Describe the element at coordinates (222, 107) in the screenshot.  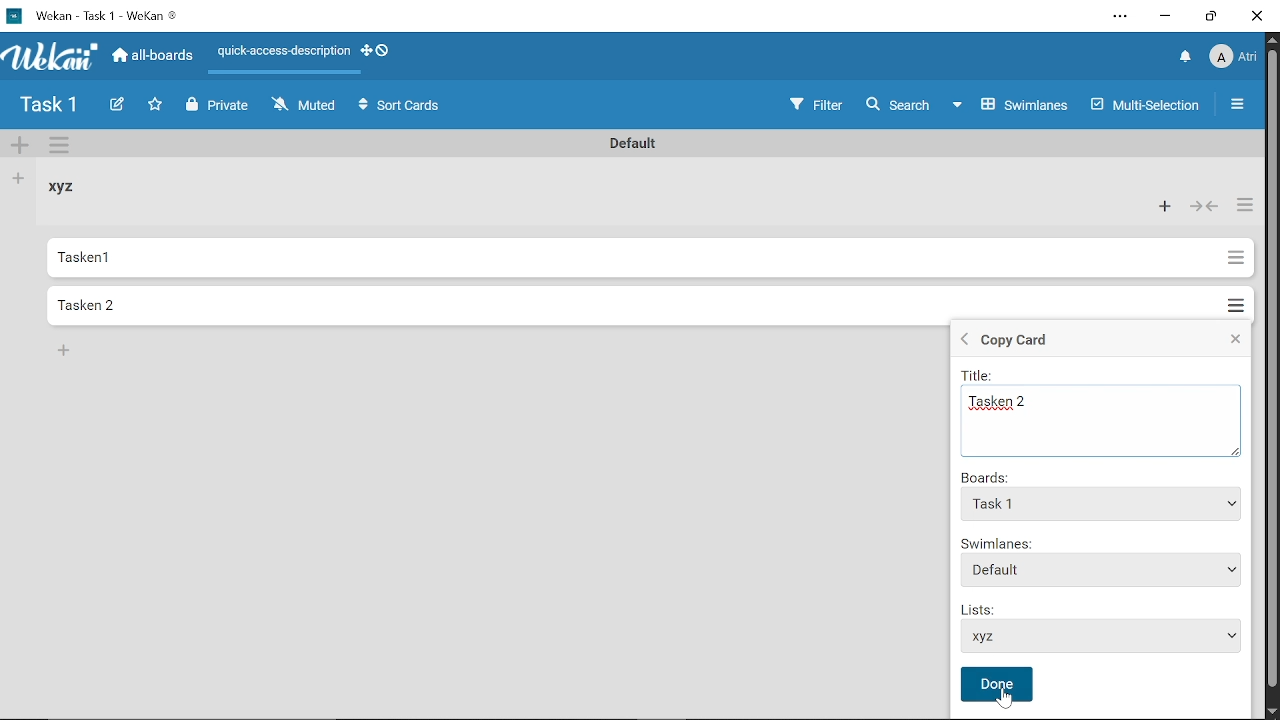
I see `private` at that location.